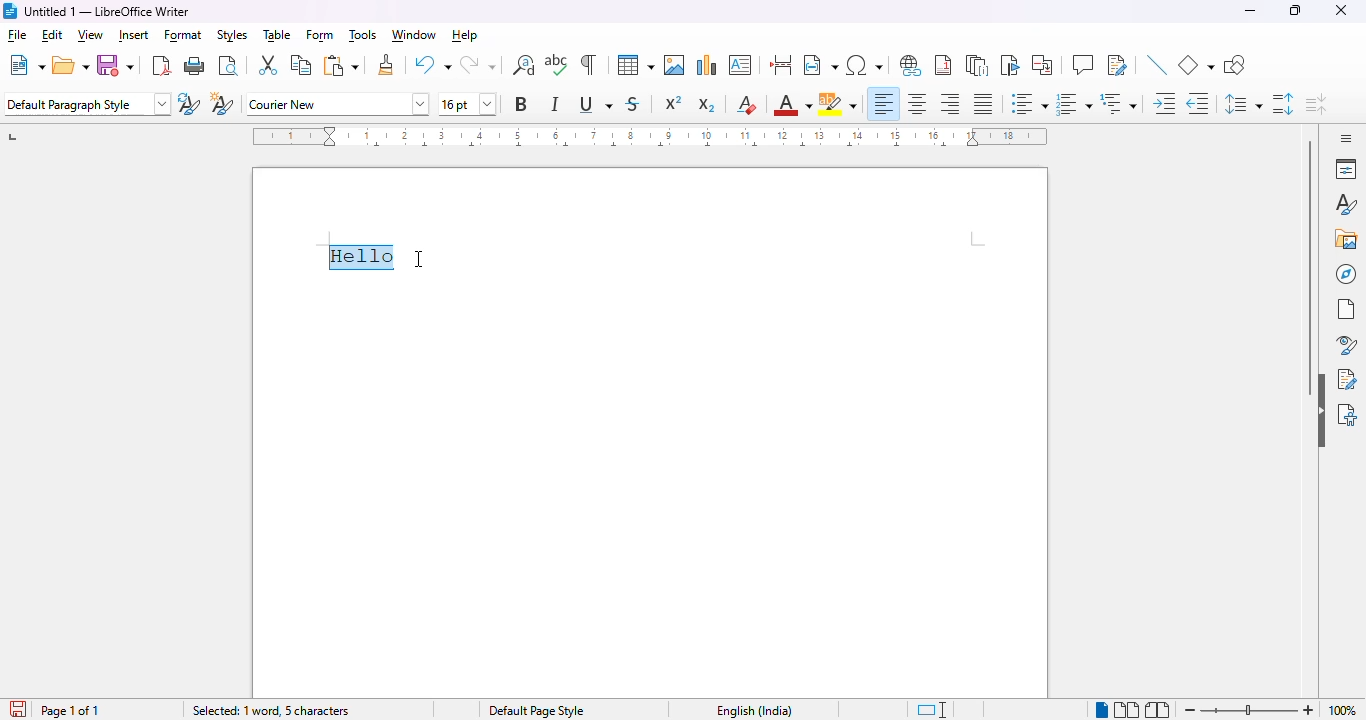 This screenshot has height=720, width=1366. I want to click on paste, so click(342, 65).